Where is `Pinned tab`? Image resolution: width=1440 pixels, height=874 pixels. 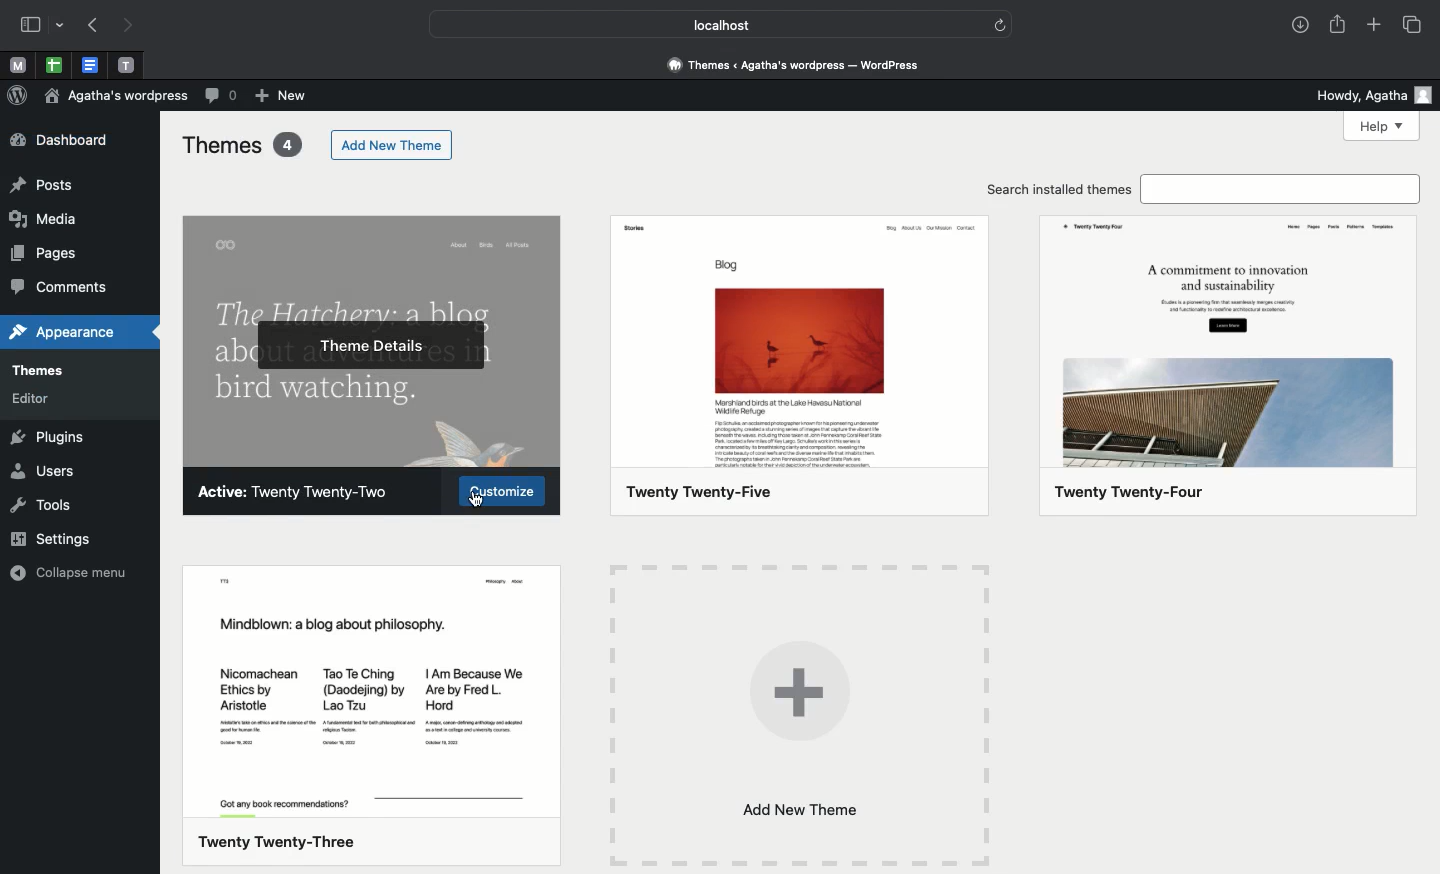
Pinned tab is located at coordinates (127, 66).